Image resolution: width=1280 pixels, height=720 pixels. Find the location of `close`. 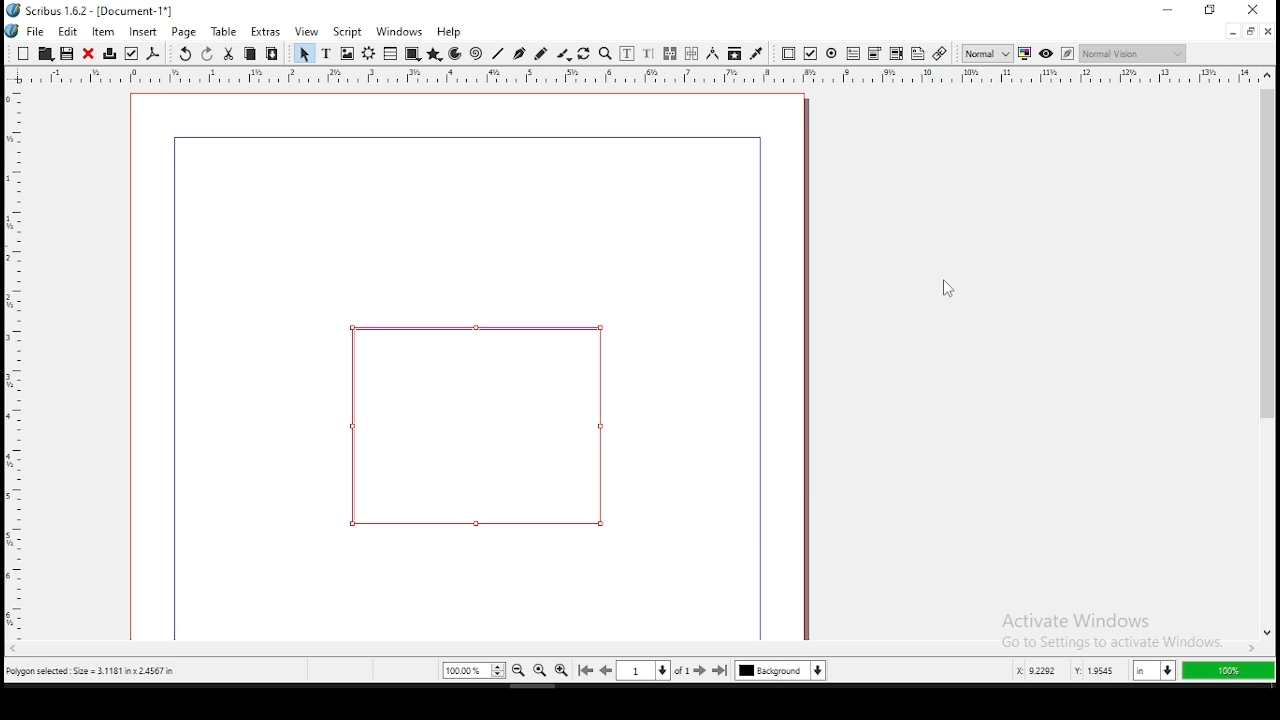

close is located at coordinates (1255, 10).